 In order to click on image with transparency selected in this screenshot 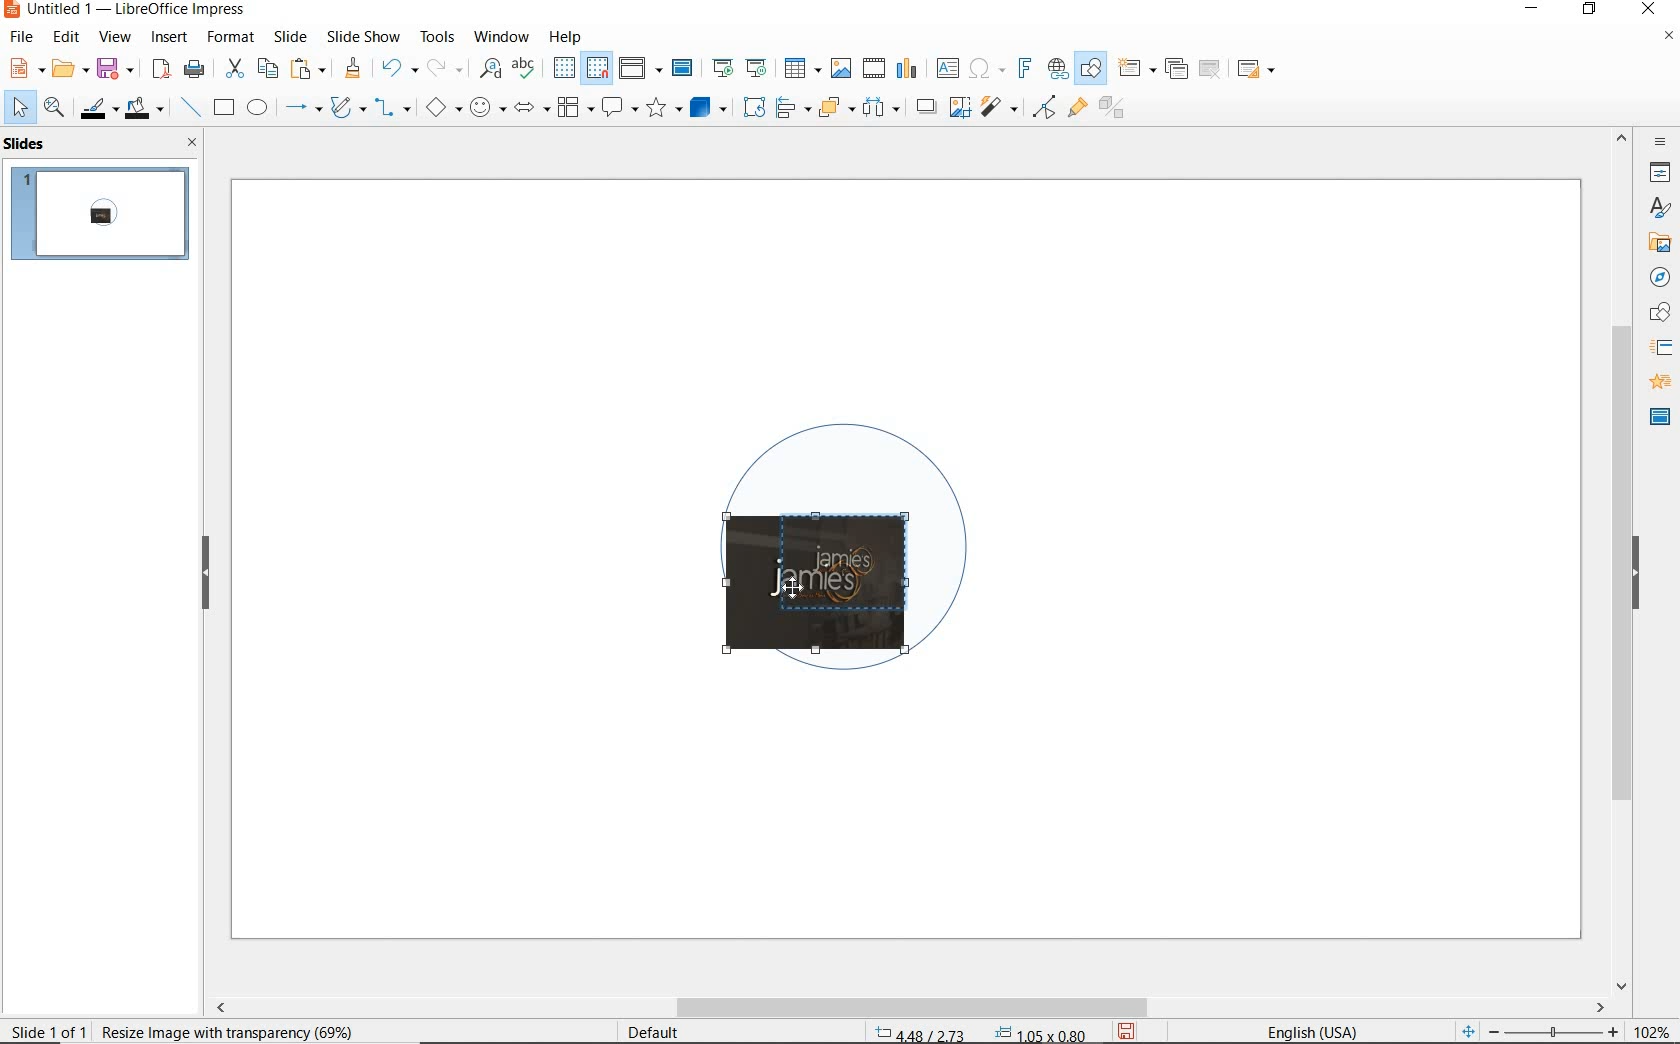, I will do `click(232, 1030)`.